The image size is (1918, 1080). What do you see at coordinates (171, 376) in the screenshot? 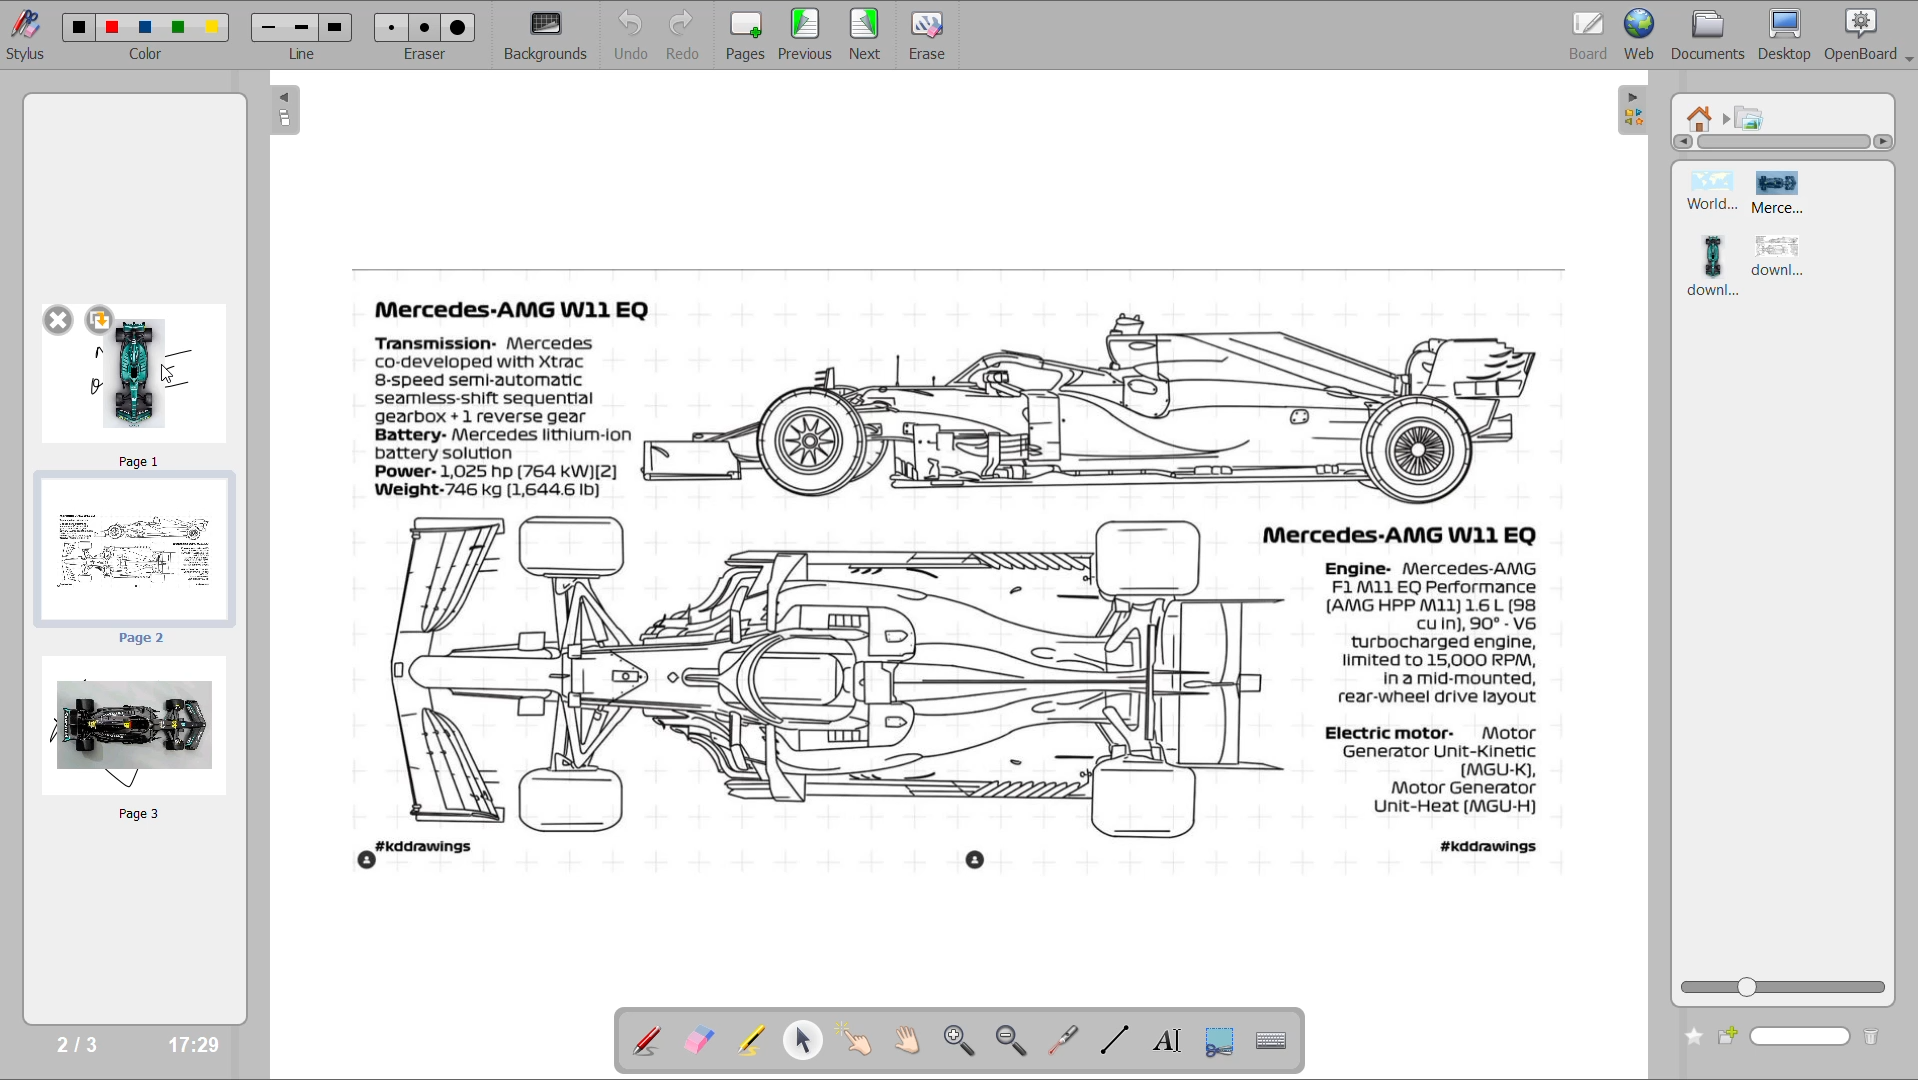
I see `cursor` at bounding box center [171, 376].